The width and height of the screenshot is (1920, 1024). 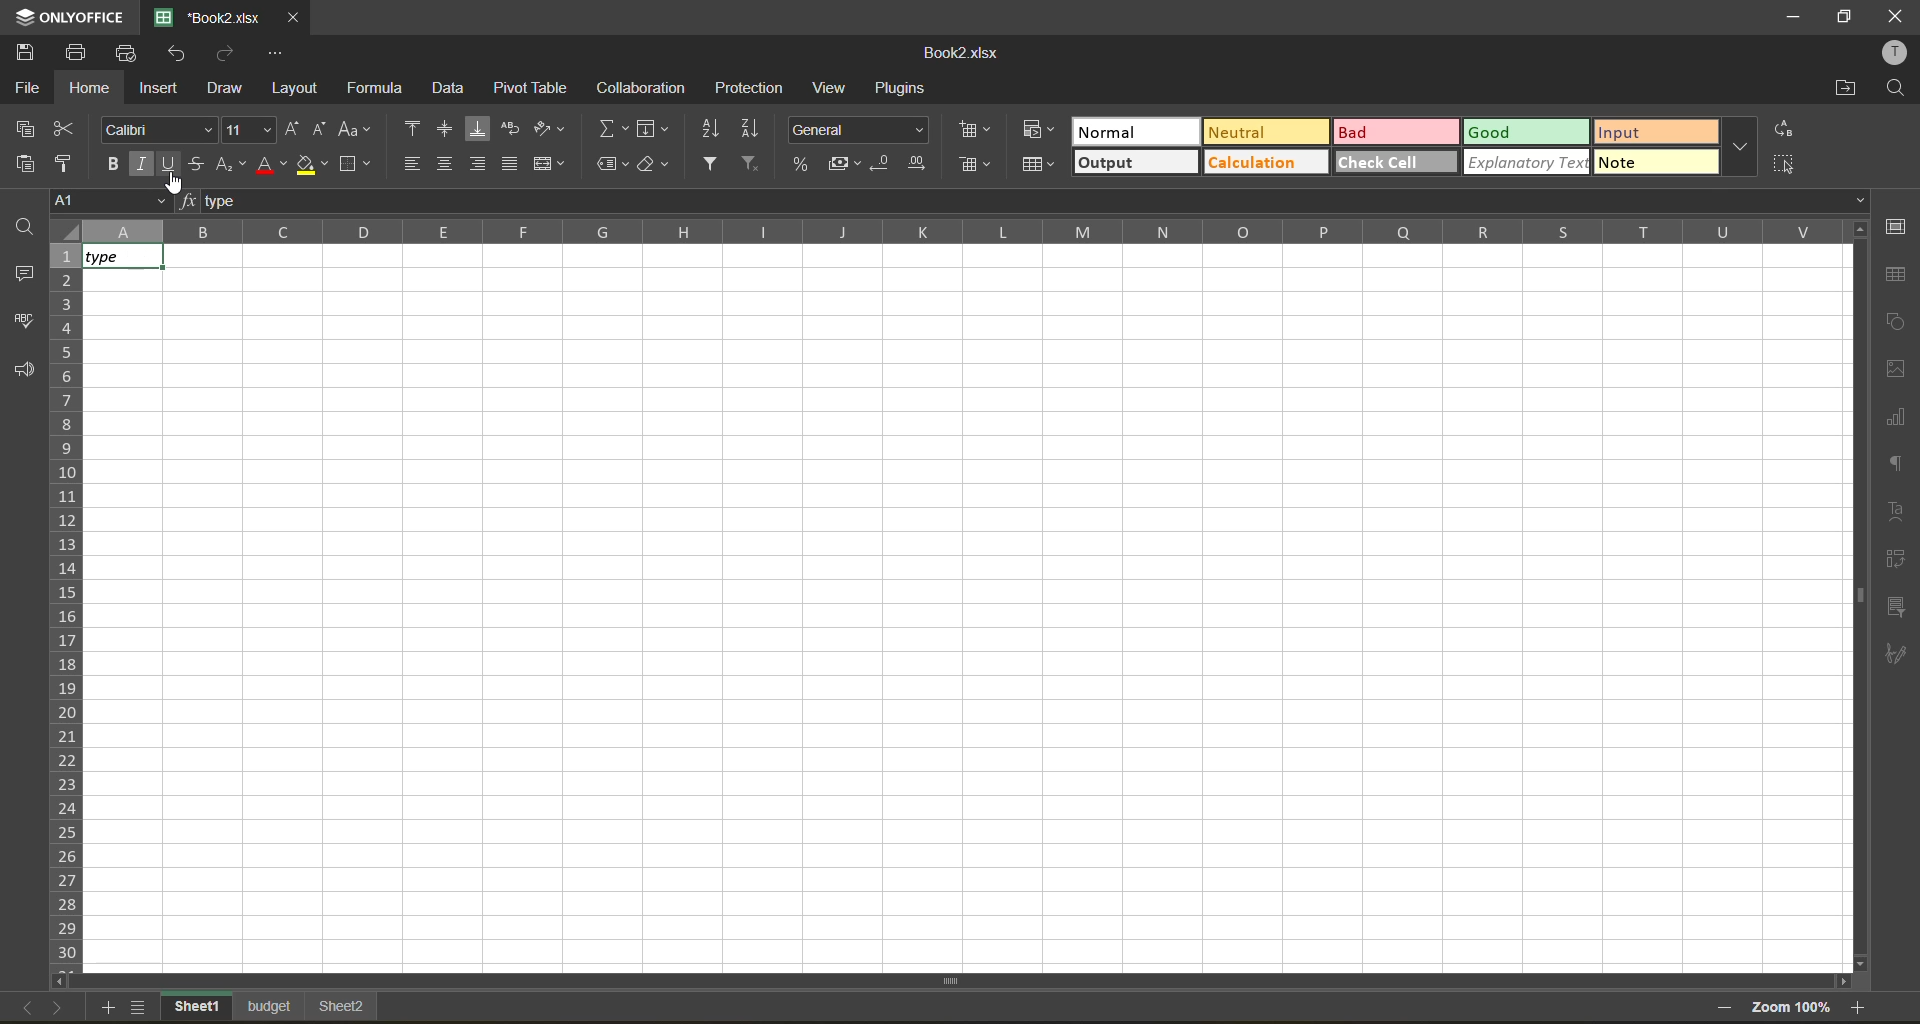 What do you see at coordinates (354, 167) in the screenshot?
I see `borders` at bounding box center [354, 167].